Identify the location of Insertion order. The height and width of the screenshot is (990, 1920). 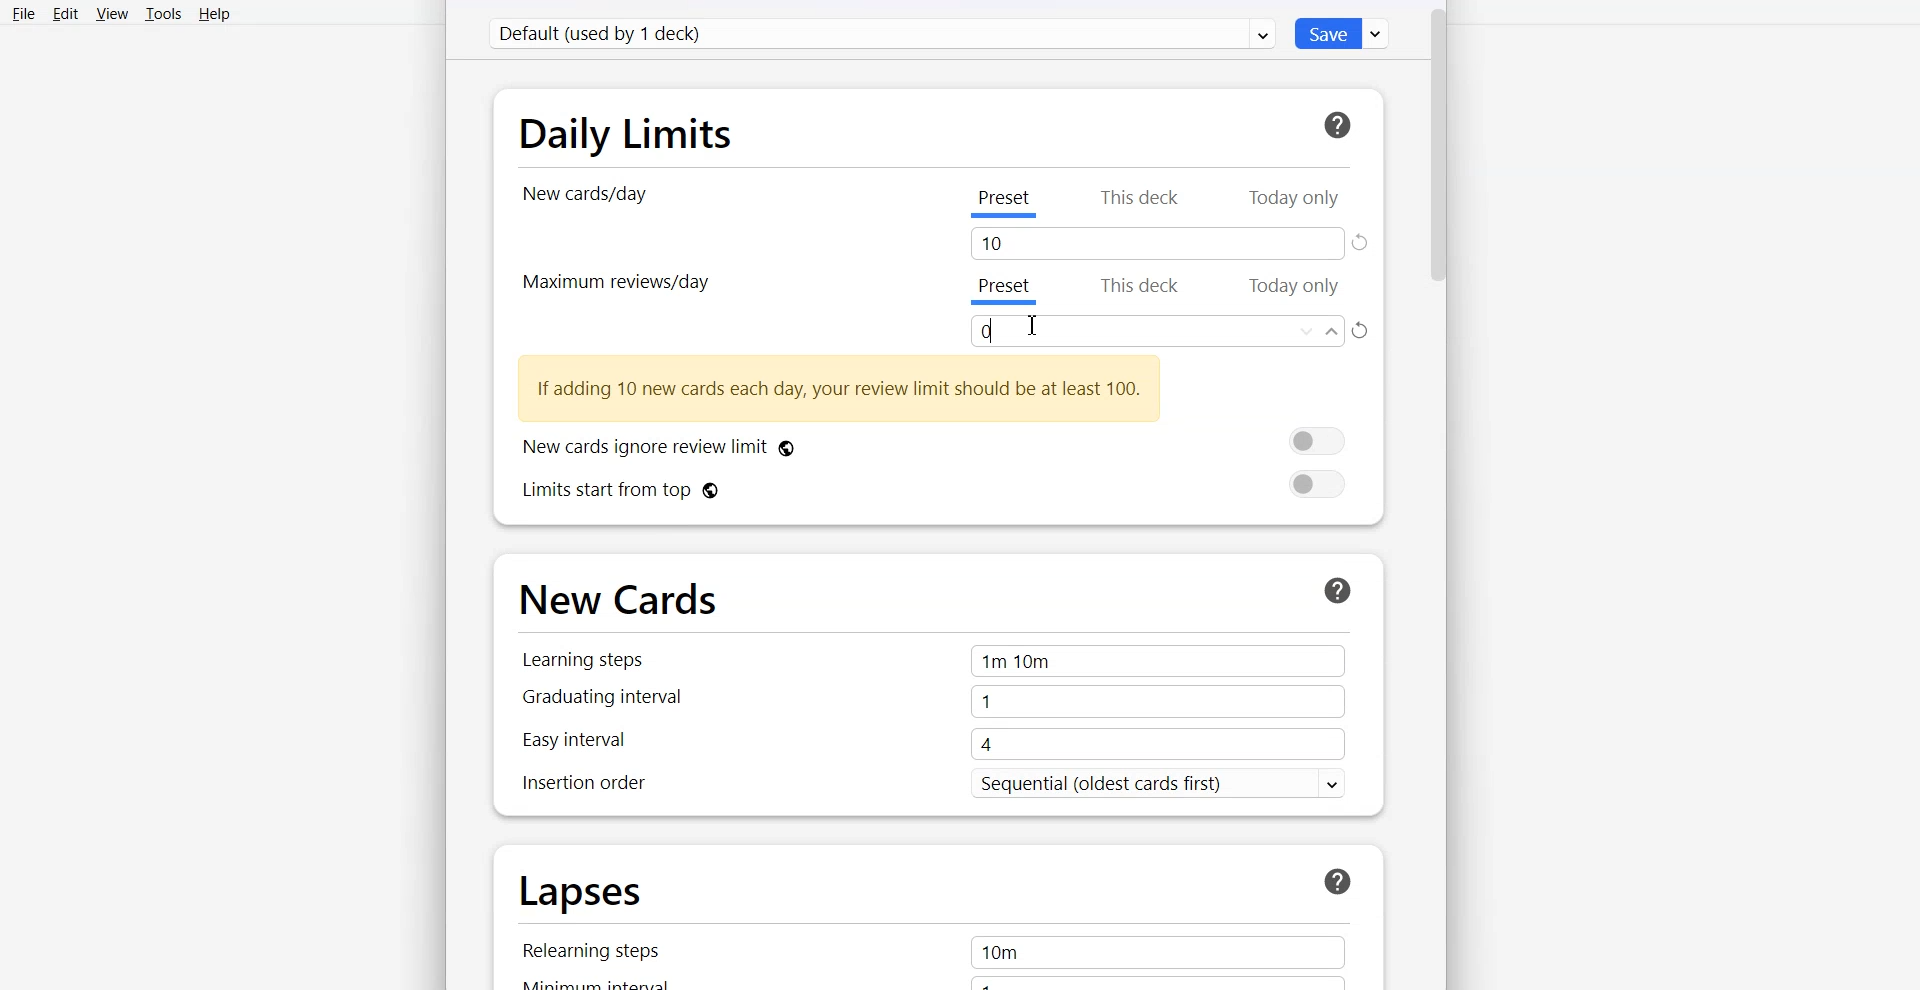
(929, 787).